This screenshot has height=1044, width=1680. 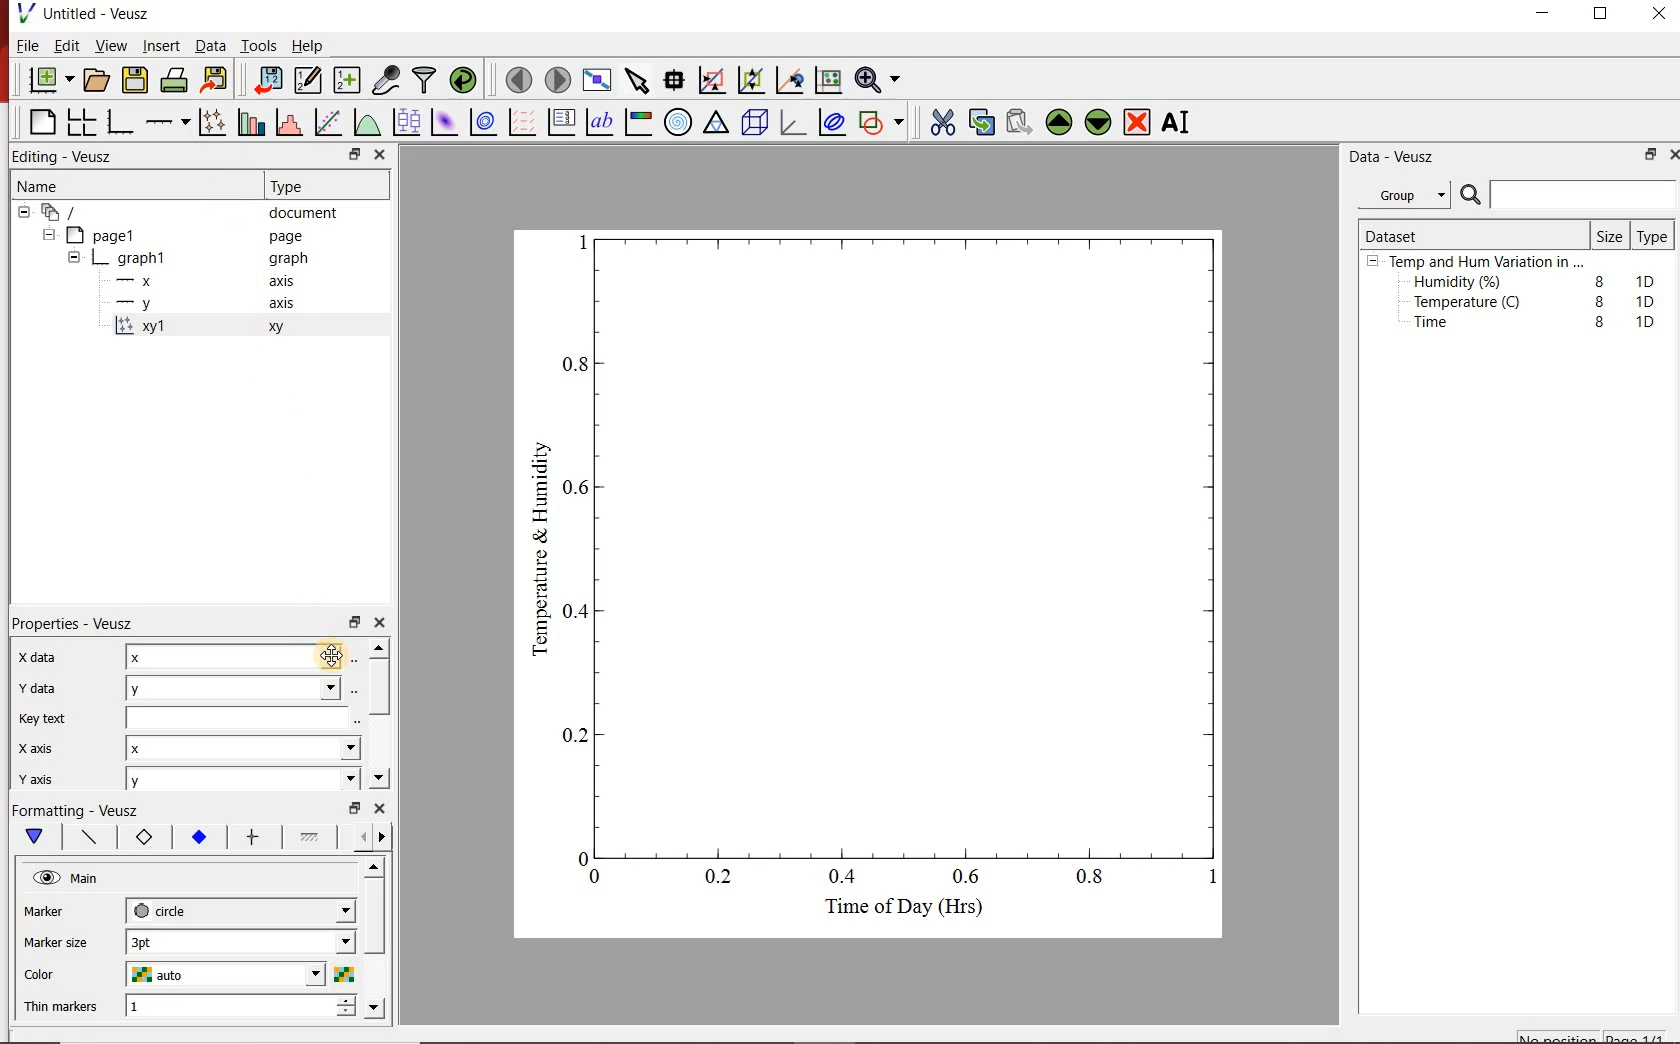 I want to click on x data, so click(x=51, y=652).